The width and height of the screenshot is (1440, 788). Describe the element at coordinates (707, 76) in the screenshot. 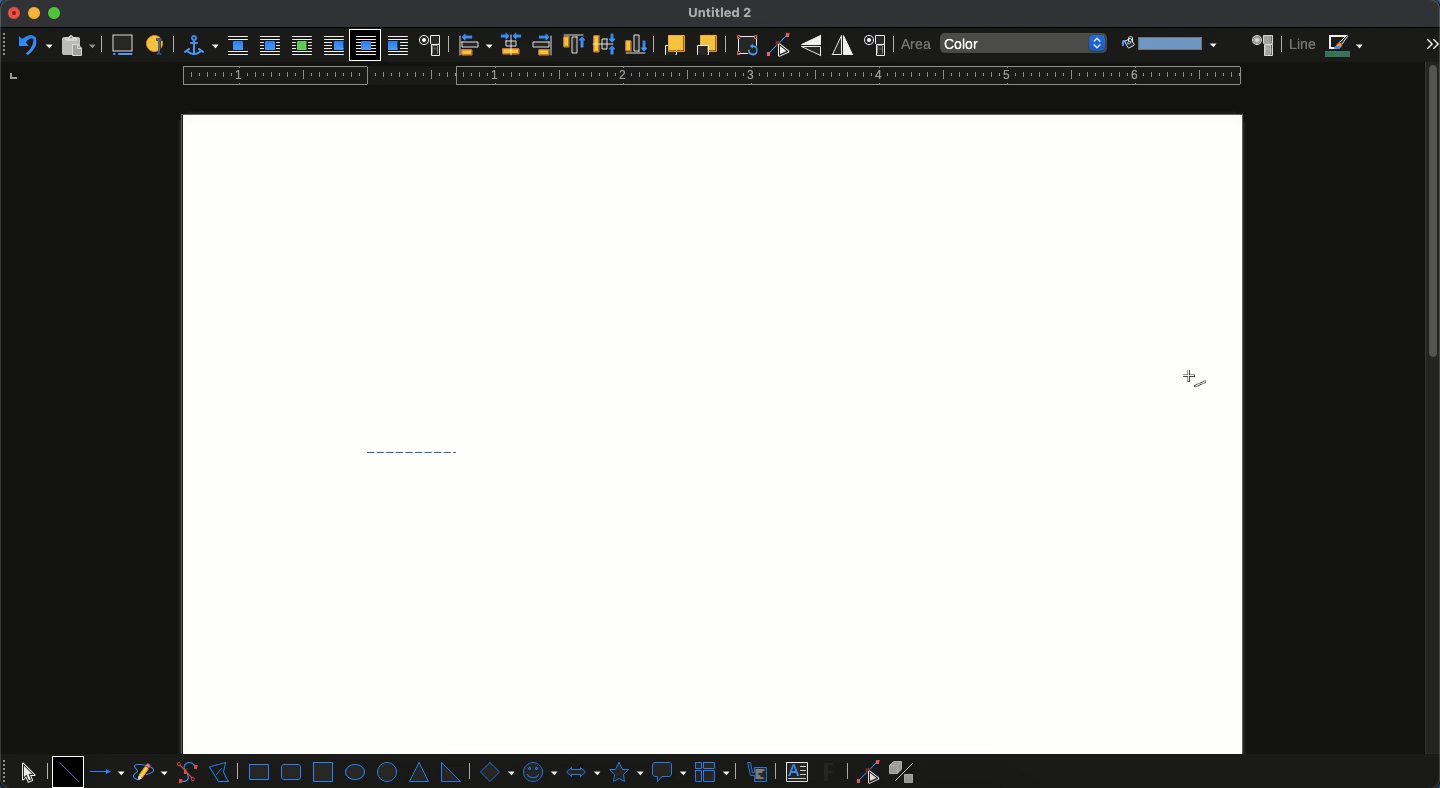

I see `ruler` at that location.